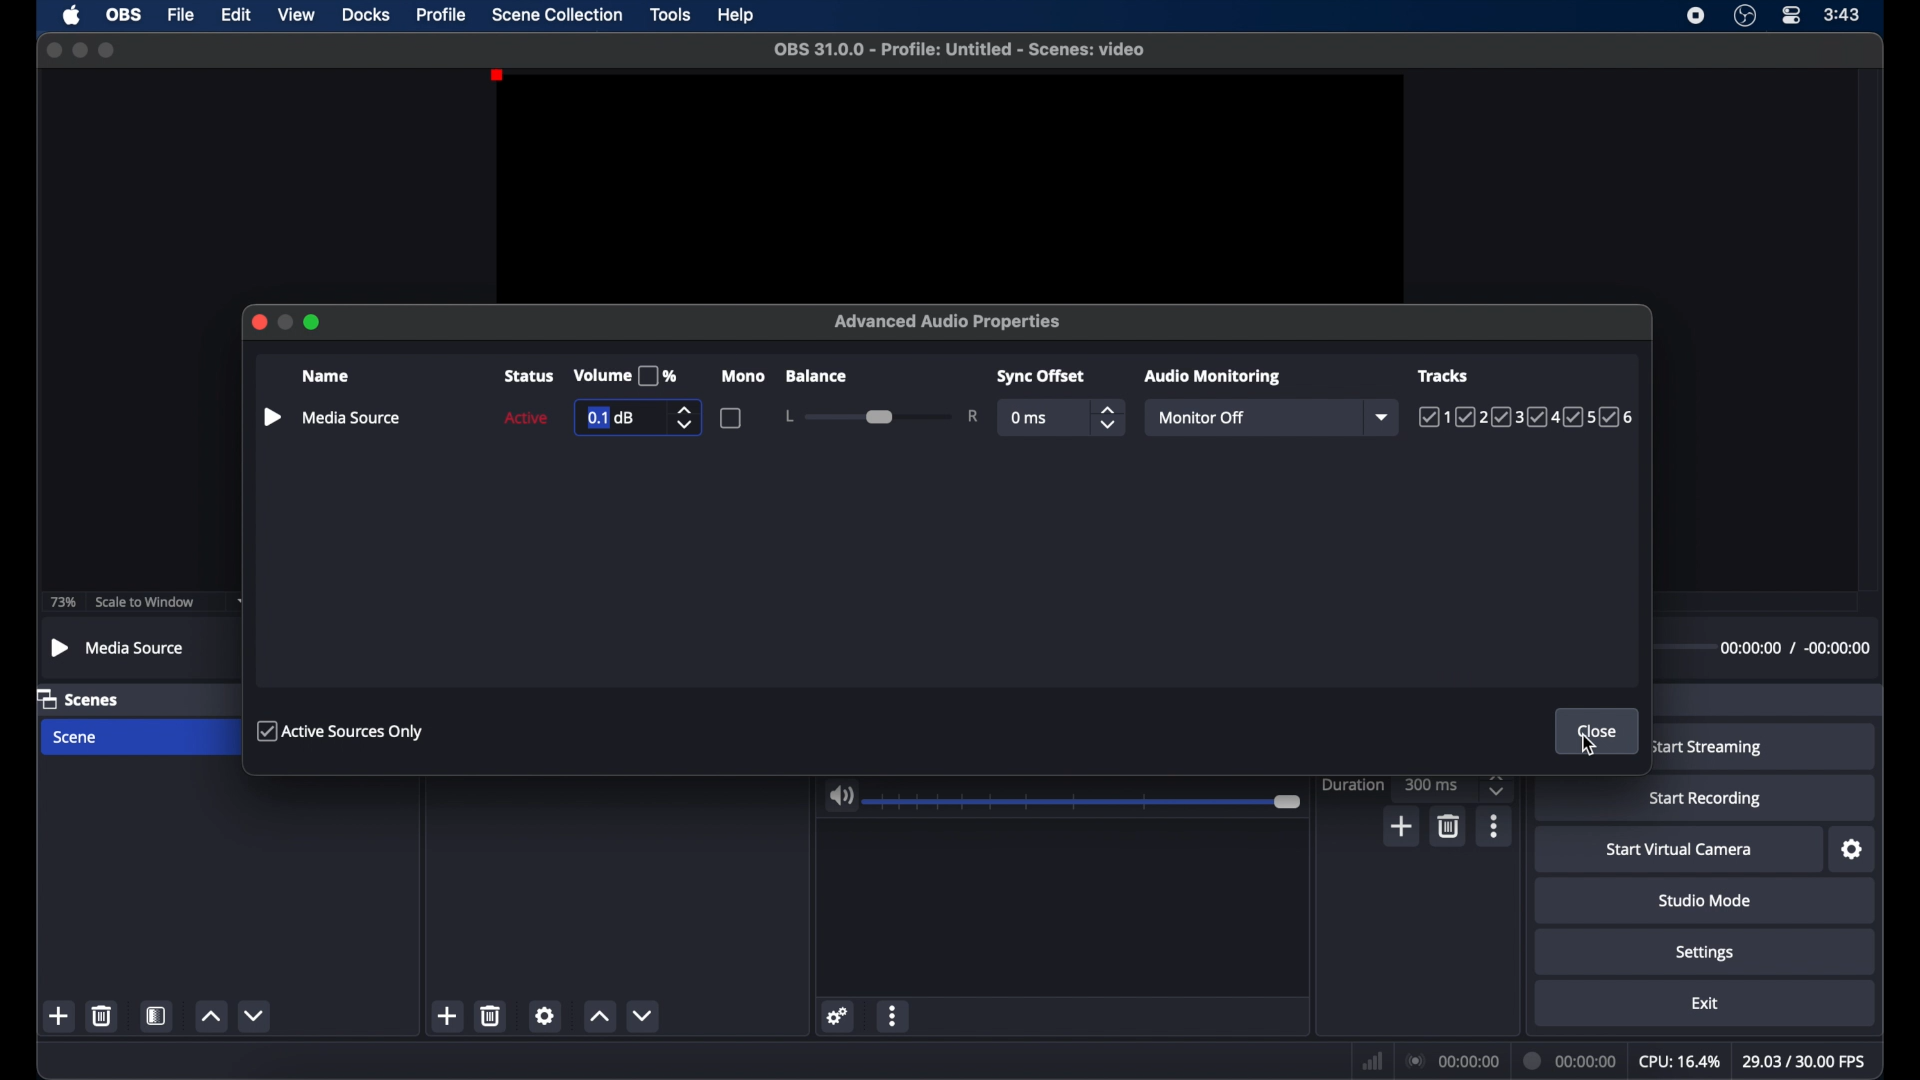 This screenshot has width=1920, height=1080. What do you see at coordinates (101, 1016) in the screenshot?
I see `delete` at bounding box center [101, 1016].